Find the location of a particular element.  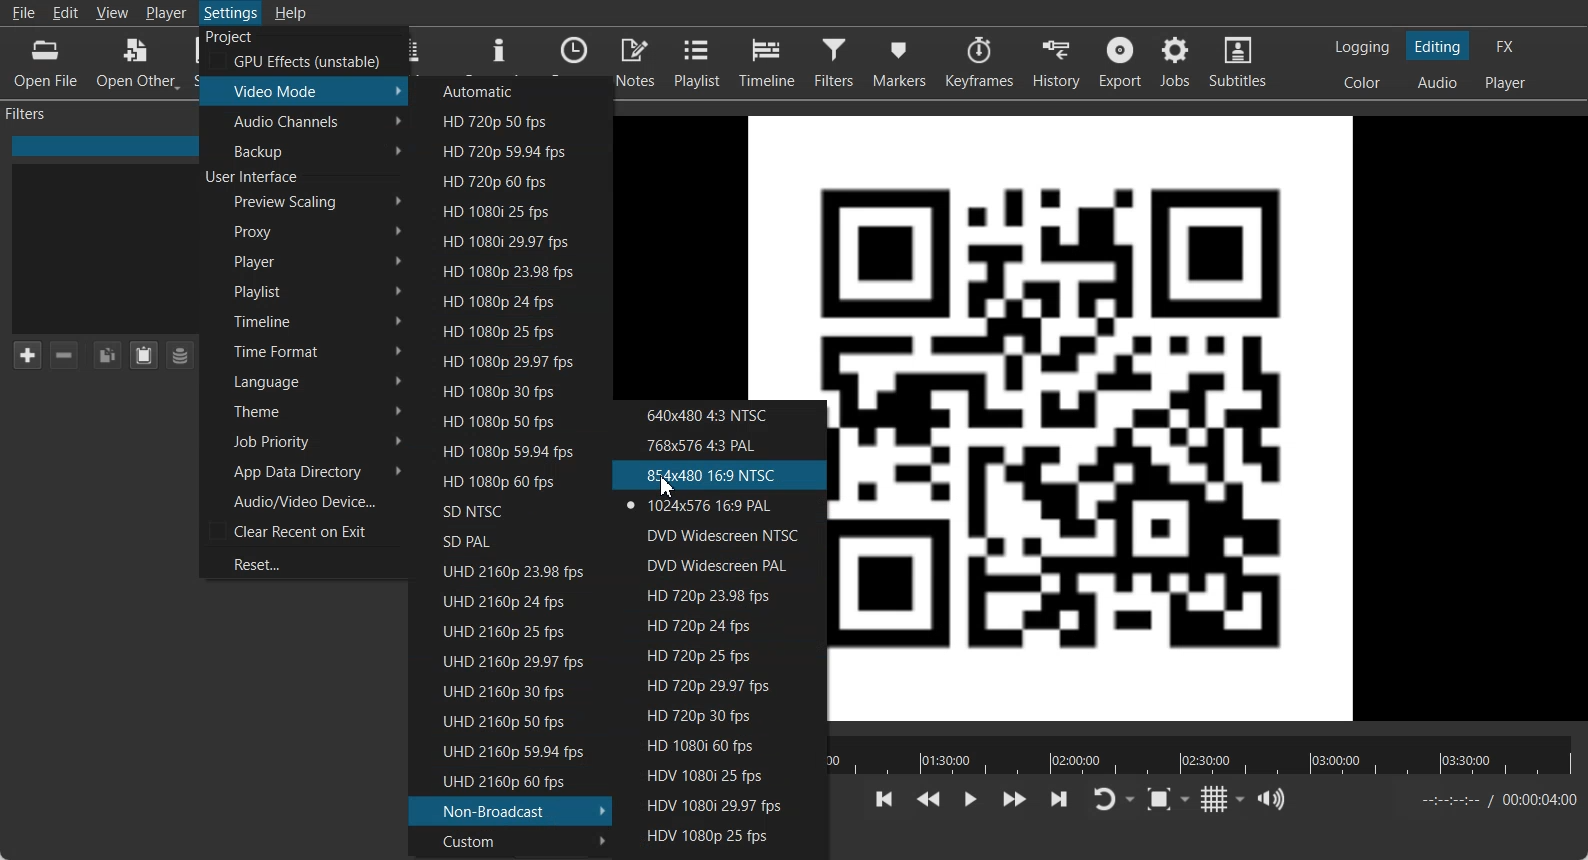

Video slider is located at coordinates (1204, 755).